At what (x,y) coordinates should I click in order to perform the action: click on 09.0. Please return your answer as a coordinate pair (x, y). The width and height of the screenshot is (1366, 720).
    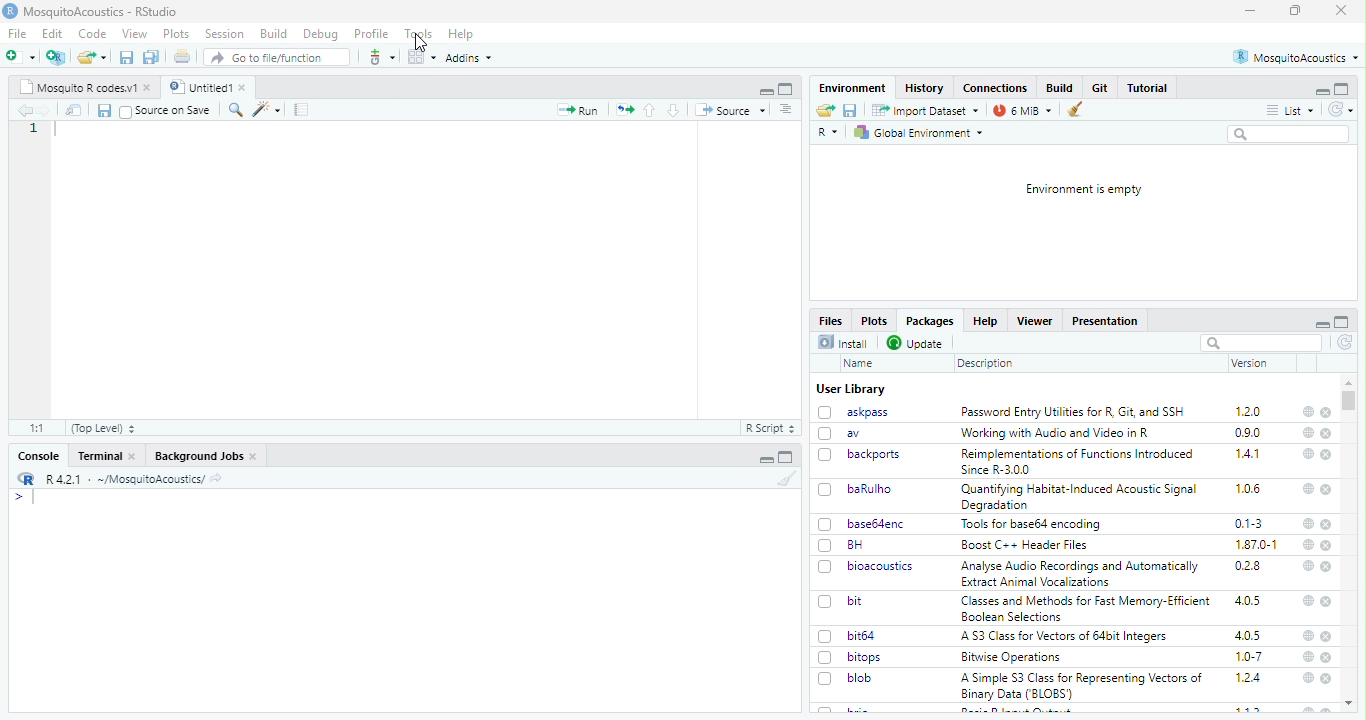
    Looking at the image, I should click on (1248, 433).